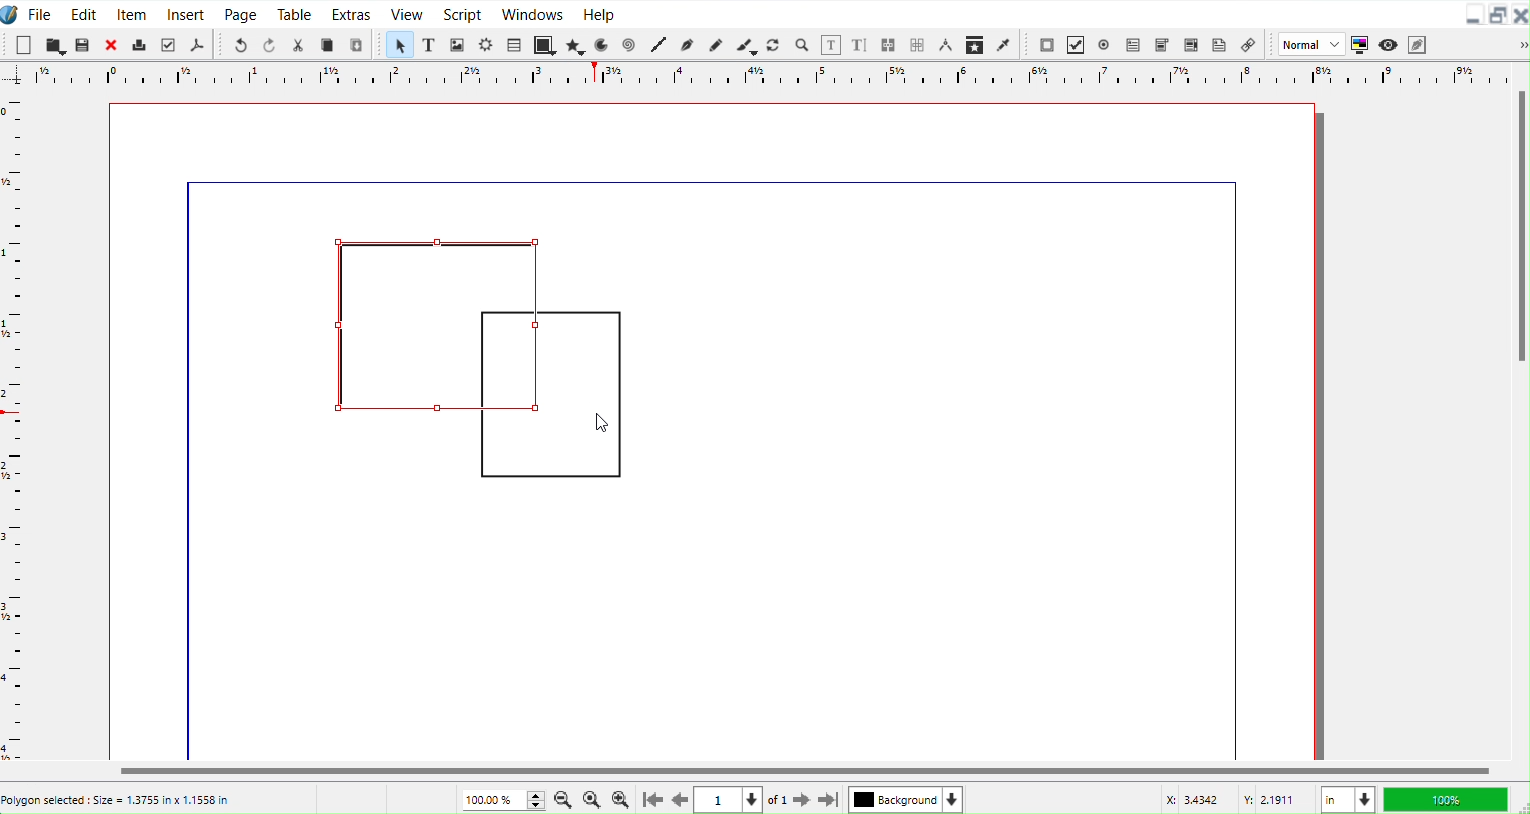 Image resolution: width=1530 pixels, height=814 pixels. I want to click on Preflight verifier, so click(169, 43).